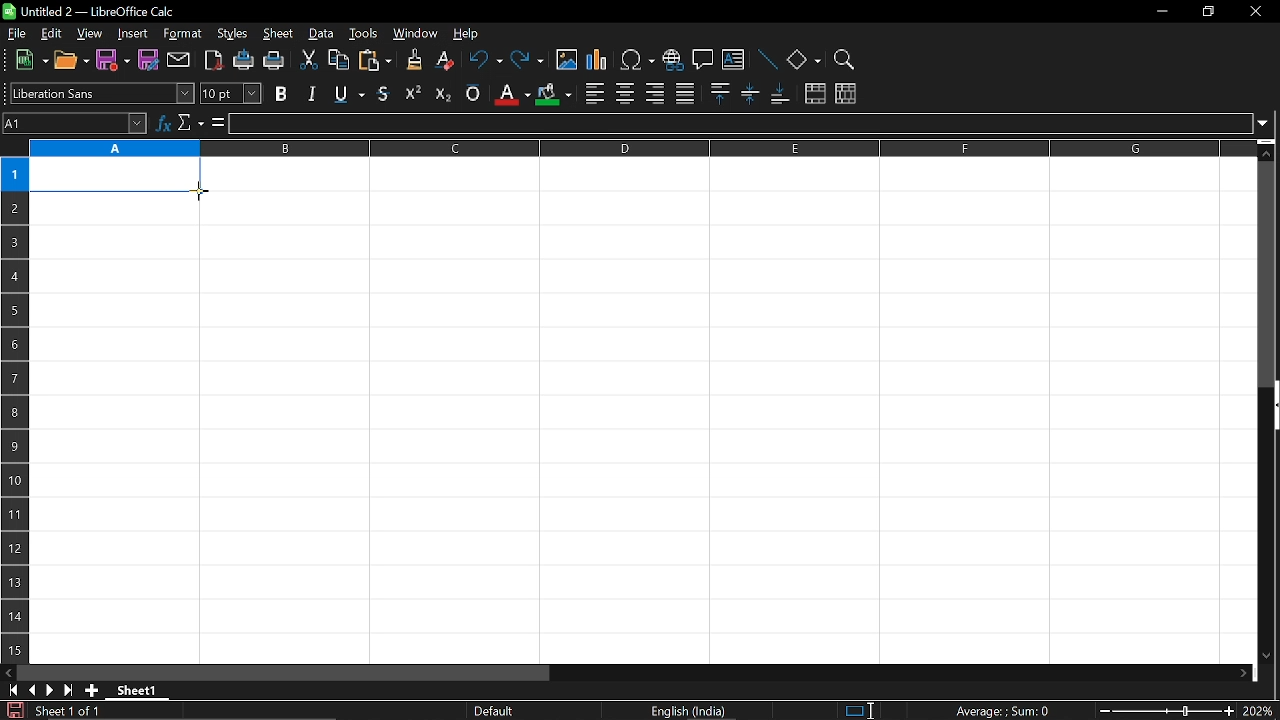 This screenshot has height=720, width=1280. I want to click on merge cells, so click(815, 94).